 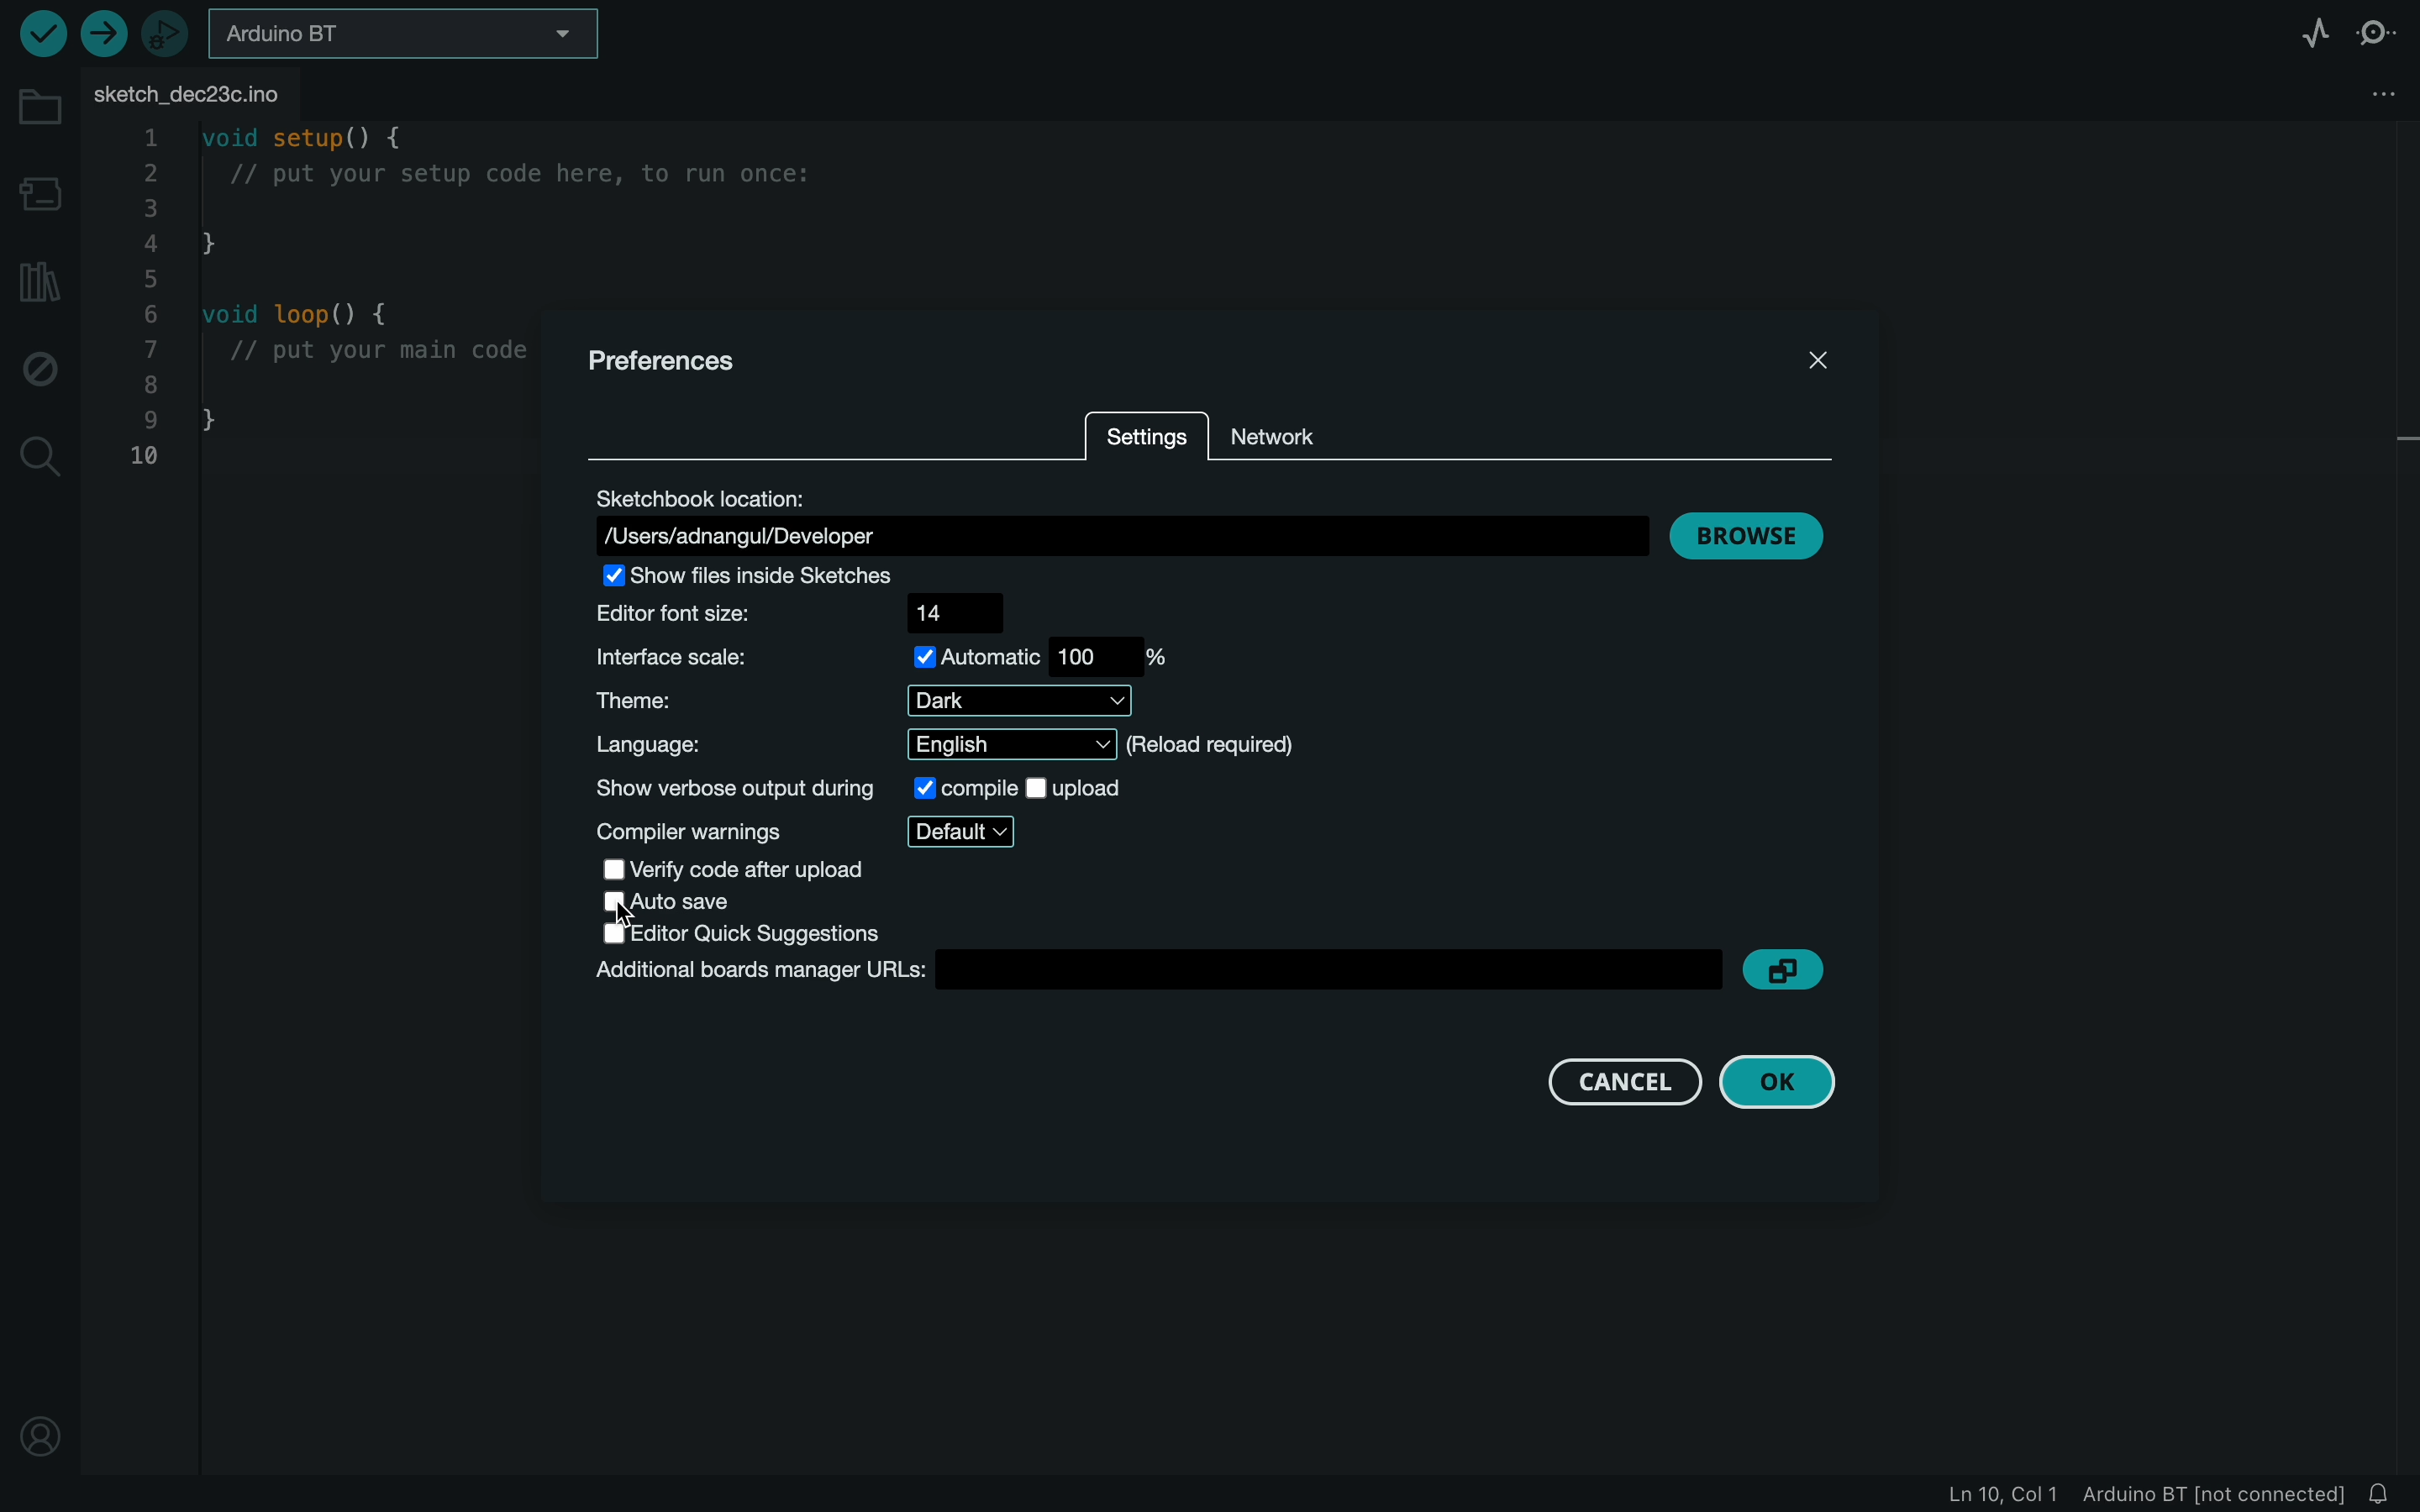 I want to click on font size, so click(x=822, y=612).